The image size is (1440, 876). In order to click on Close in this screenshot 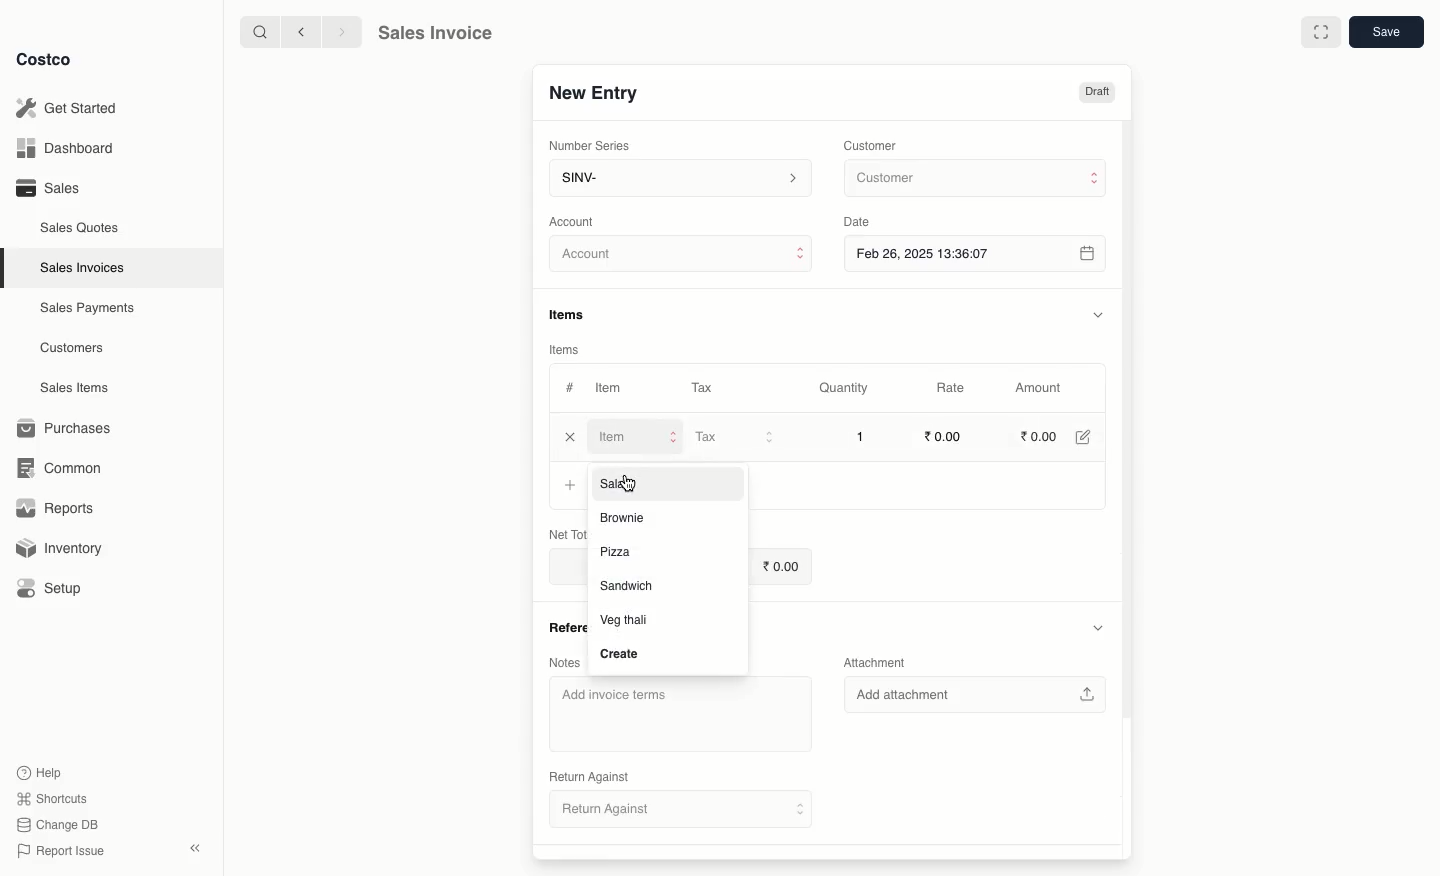, I will do `click(568, 435)`.